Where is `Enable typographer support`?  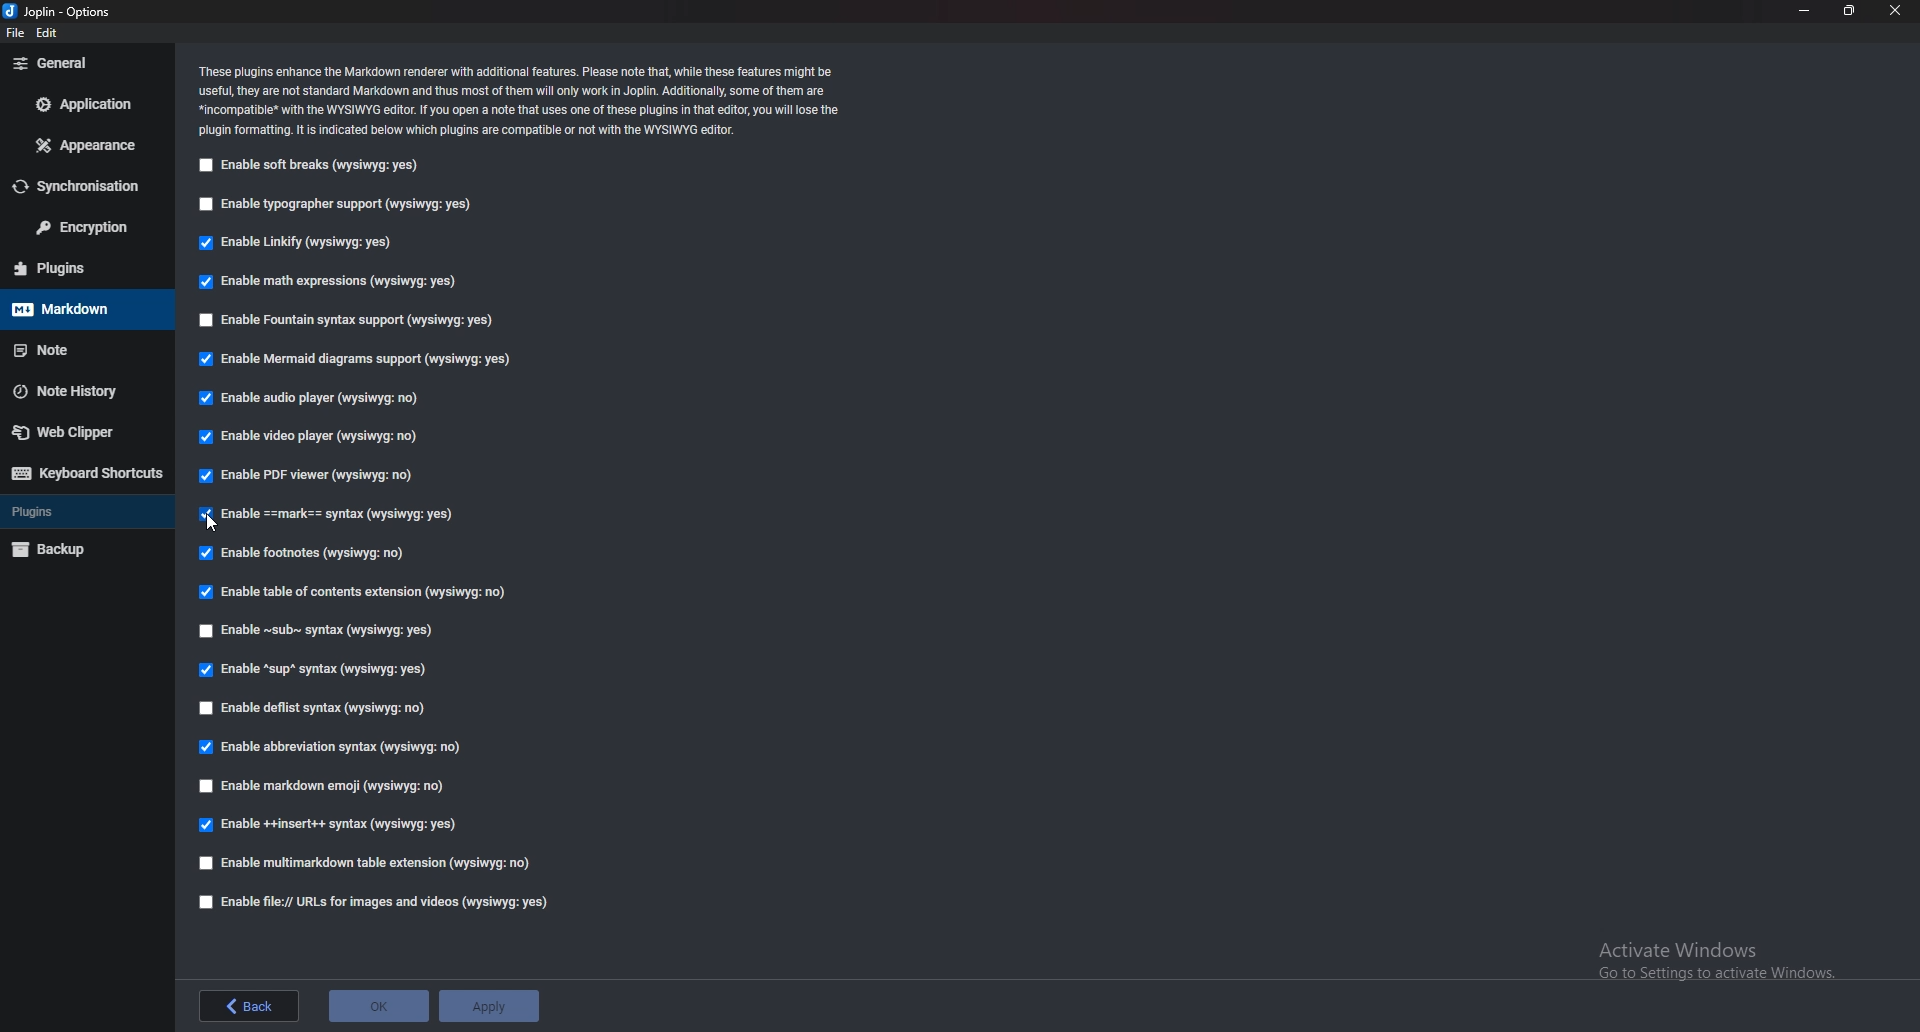
Enable typographer support is located at coordinates (341, 205).